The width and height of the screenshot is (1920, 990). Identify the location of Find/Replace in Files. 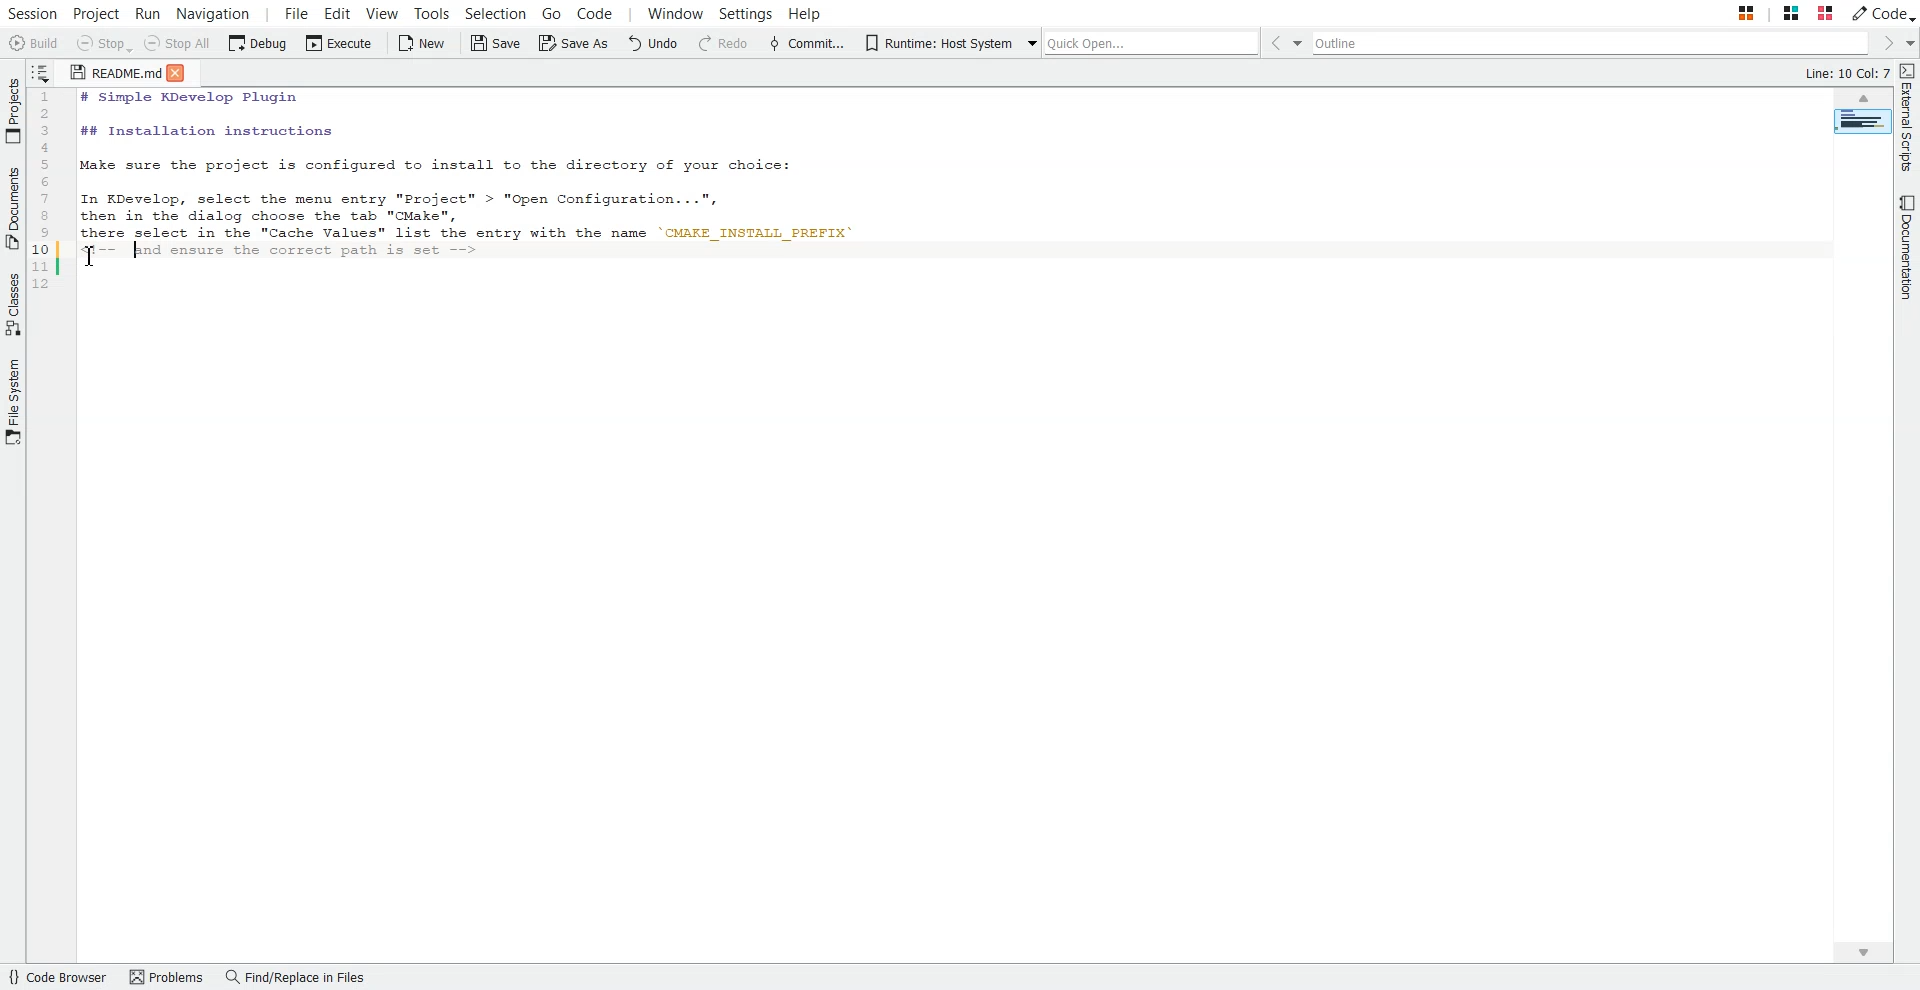
(297, 977).